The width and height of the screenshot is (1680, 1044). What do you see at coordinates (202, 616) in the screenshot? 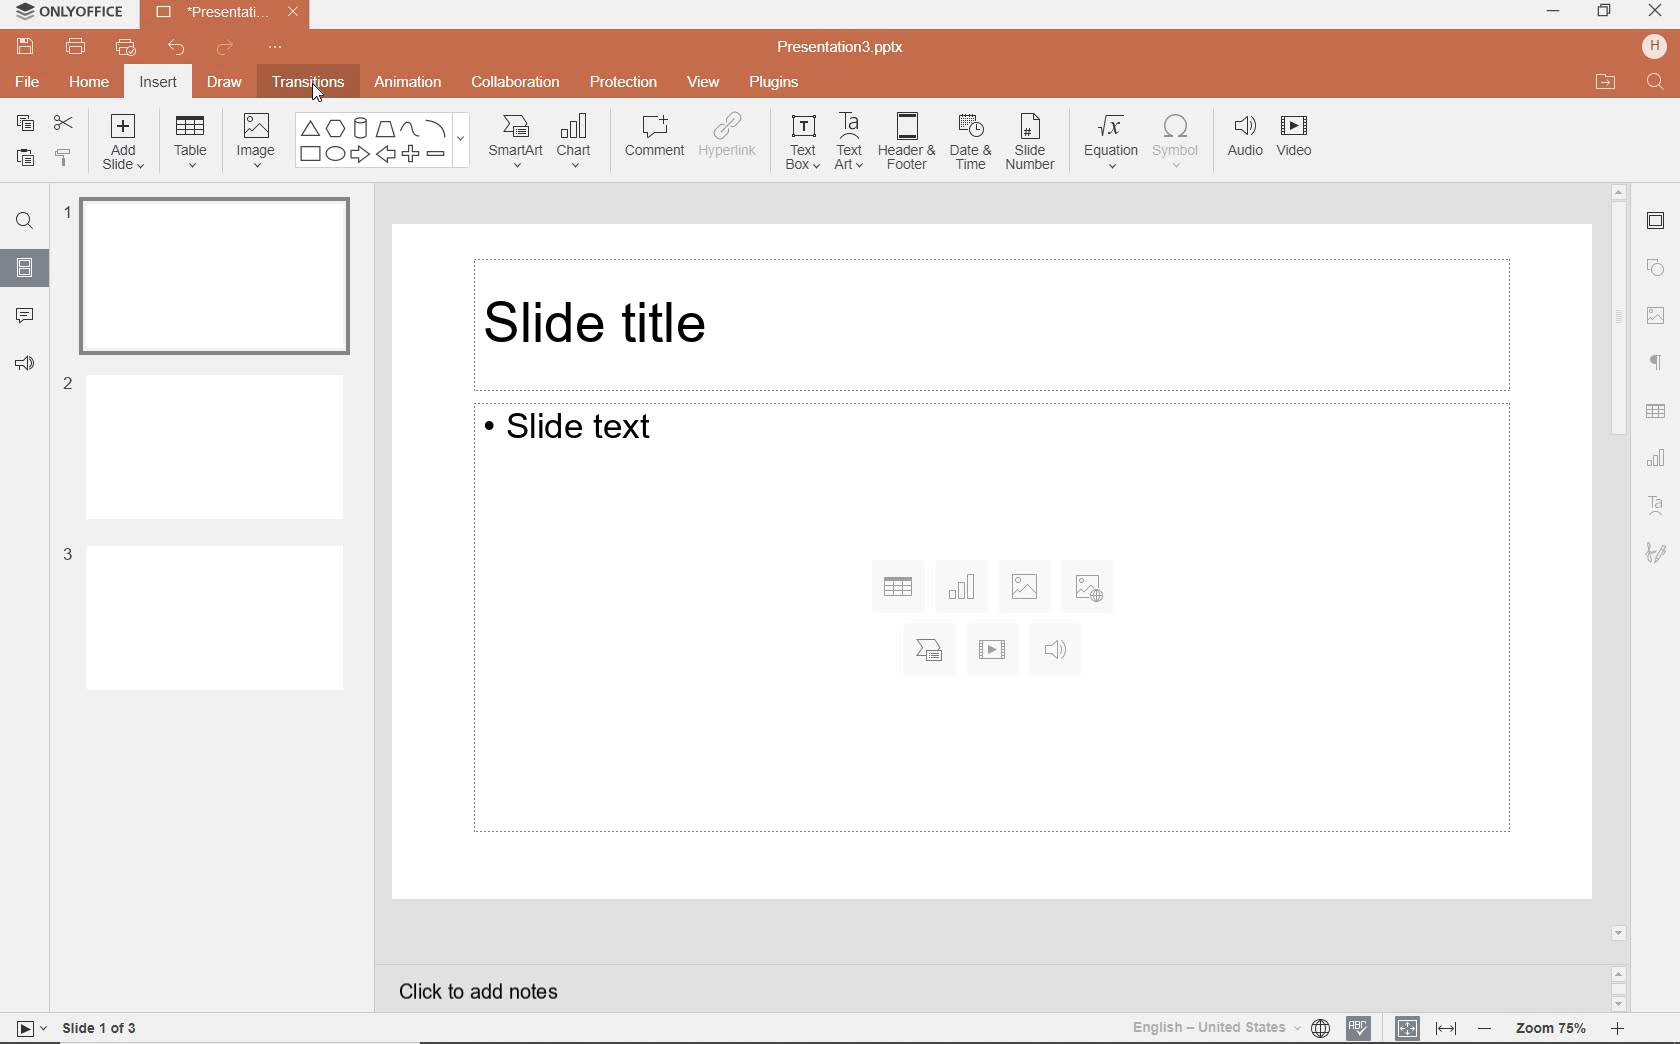
I see `Slide 3` at bounding box center [202, 616].